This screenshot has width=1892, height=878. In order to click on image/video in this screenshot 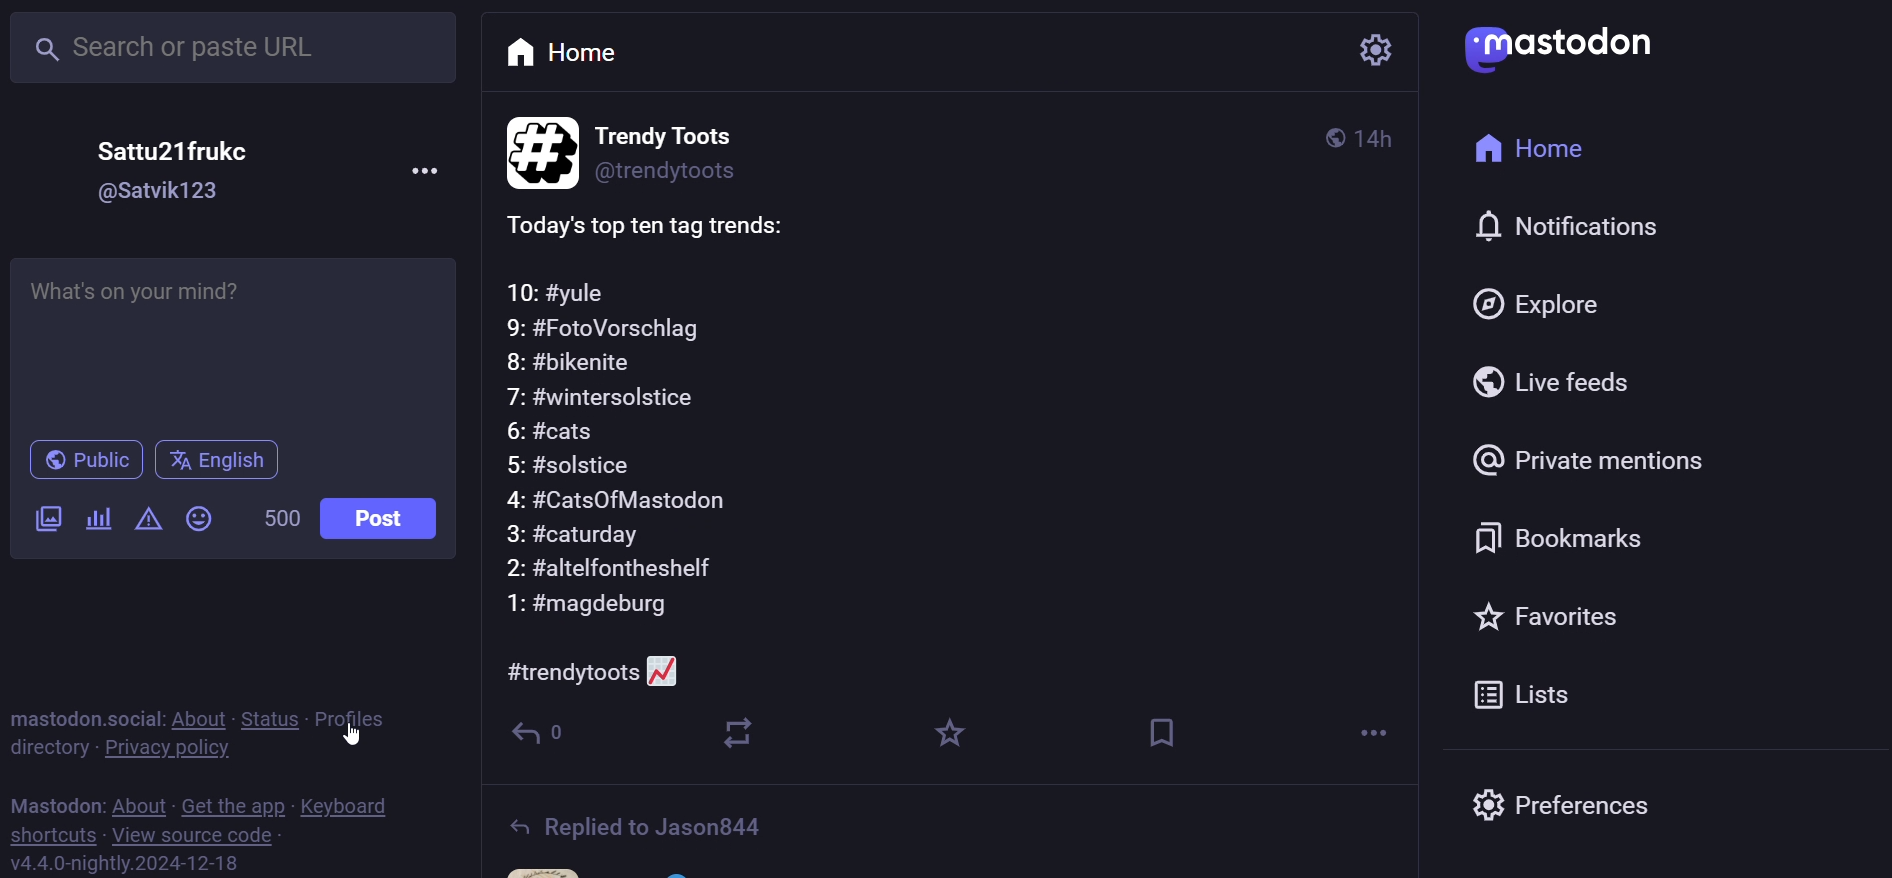, I will do `click(46, 517)`.